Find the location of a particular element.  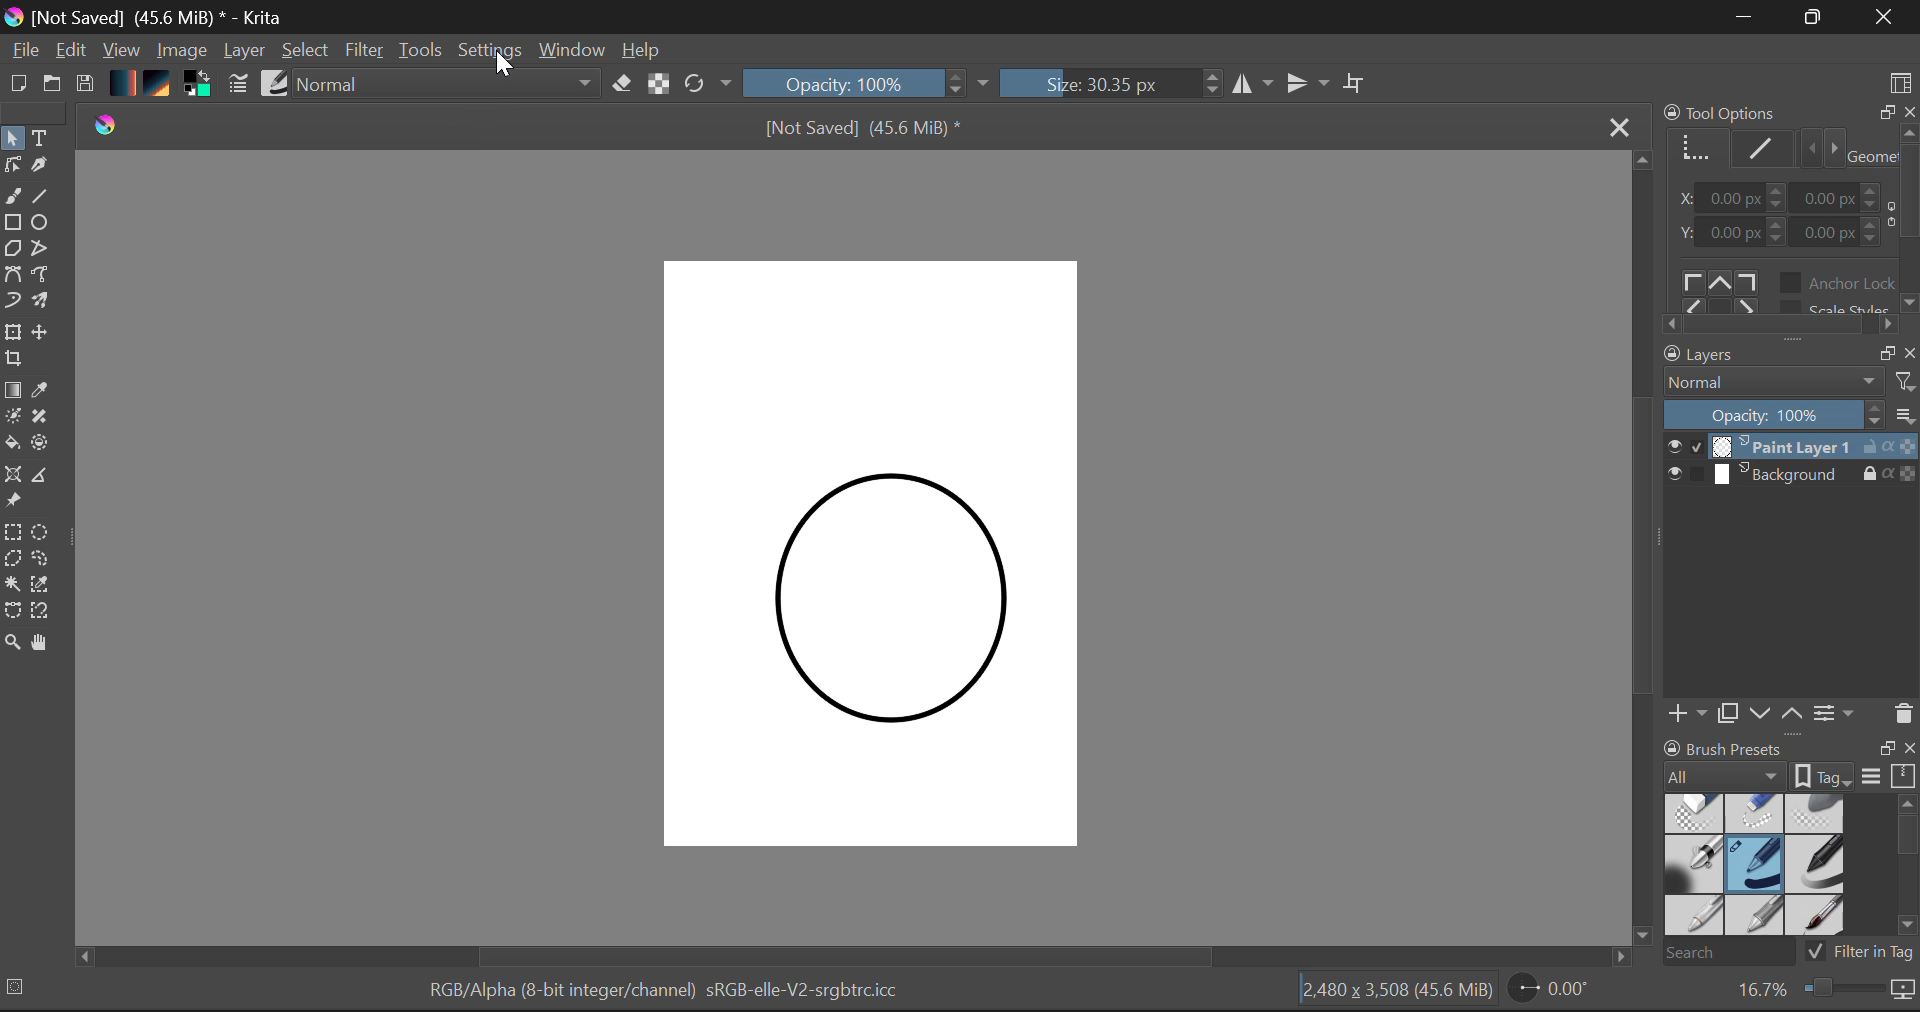

Colors in use is located at coordinates (202, 87).